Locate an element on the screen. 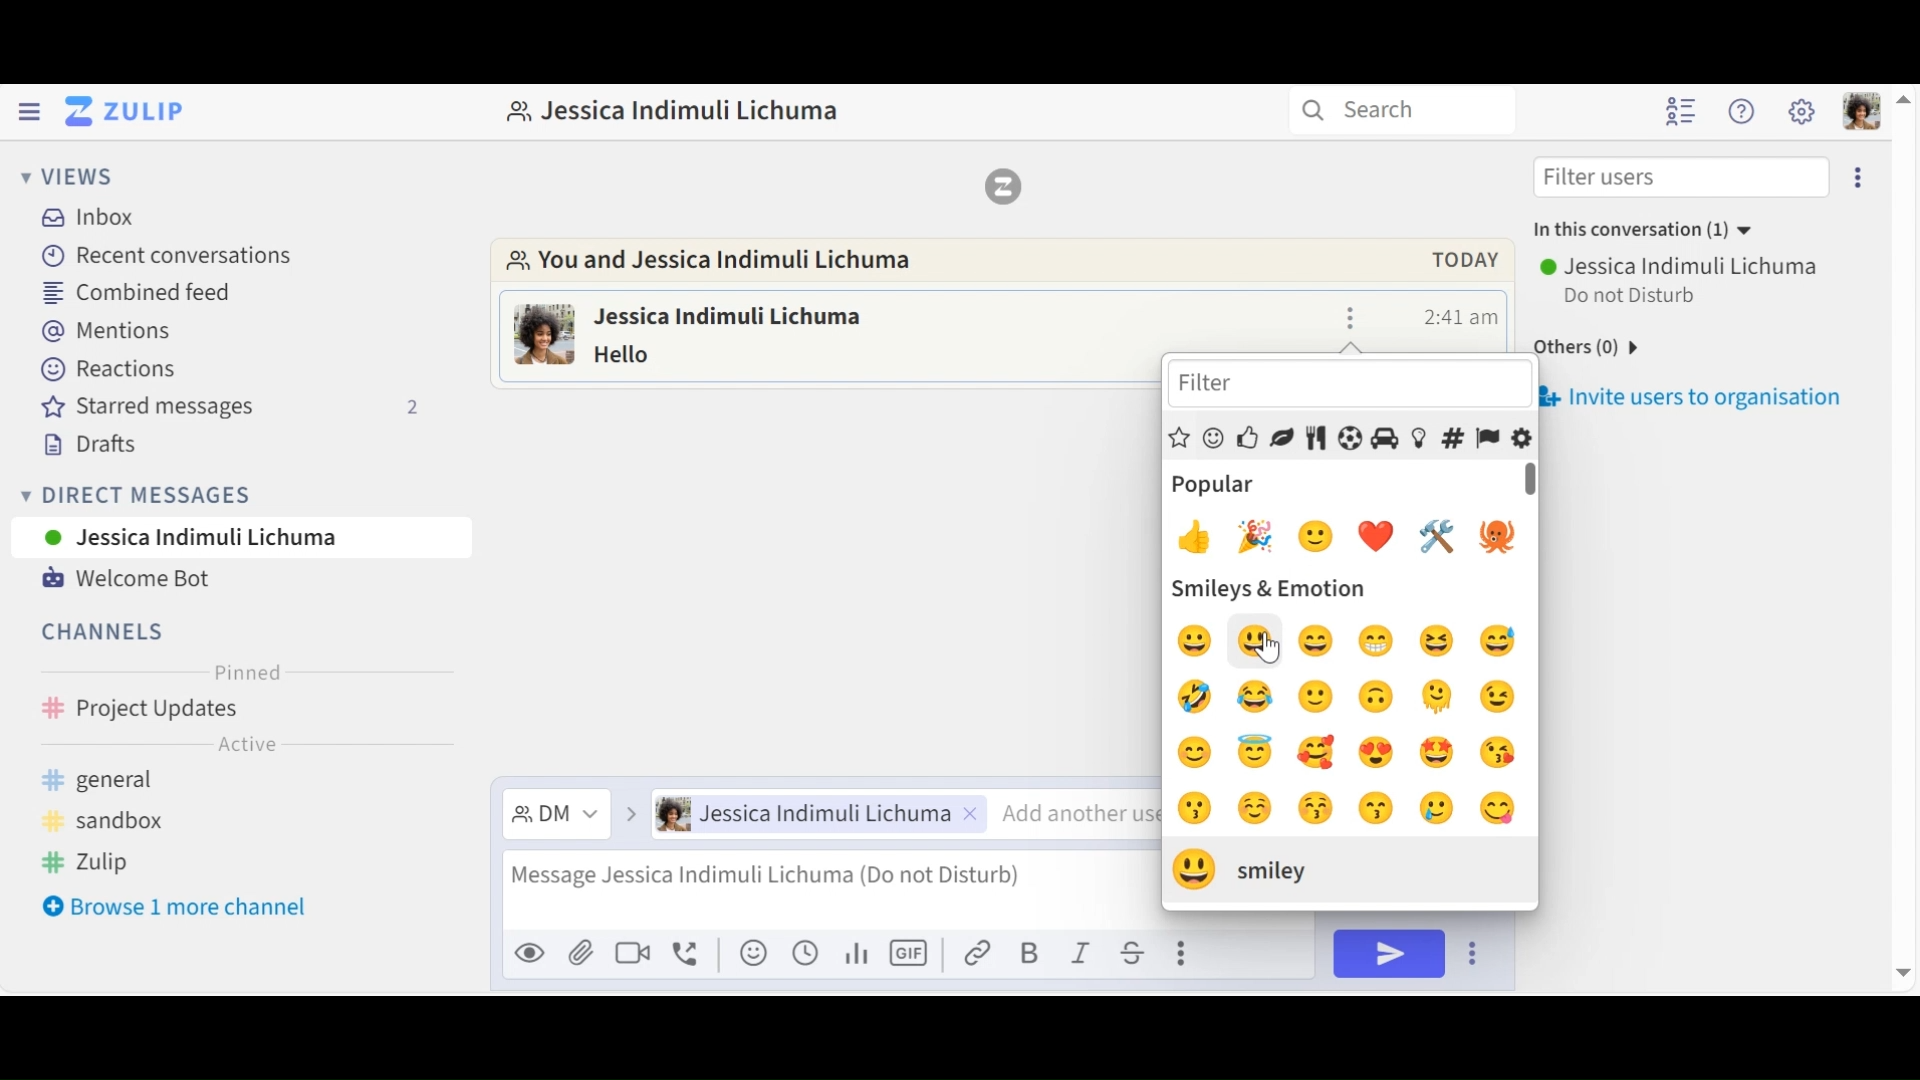 This screenshot has height=1080, width=1920. Travel and Places is located at coordinates (1385, 439).